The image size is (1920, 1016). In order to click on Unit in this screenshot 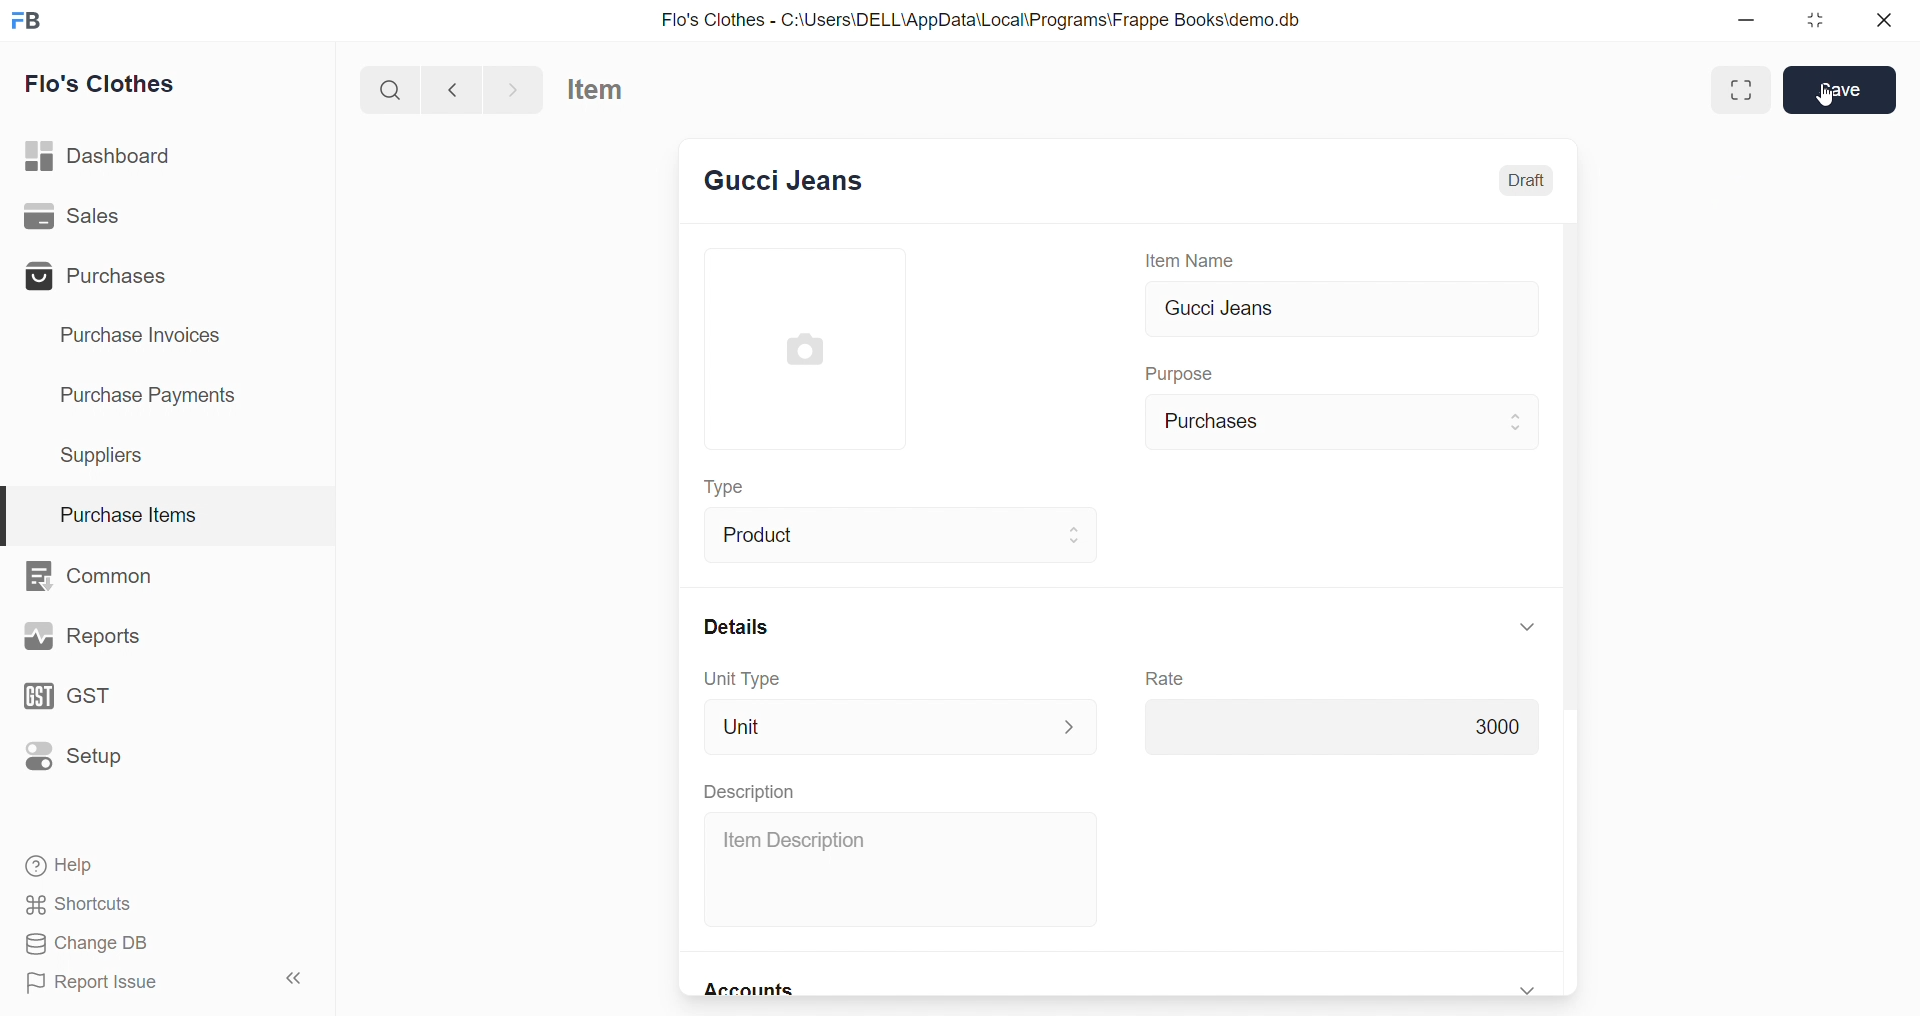, I will do `click(902, 726)`.